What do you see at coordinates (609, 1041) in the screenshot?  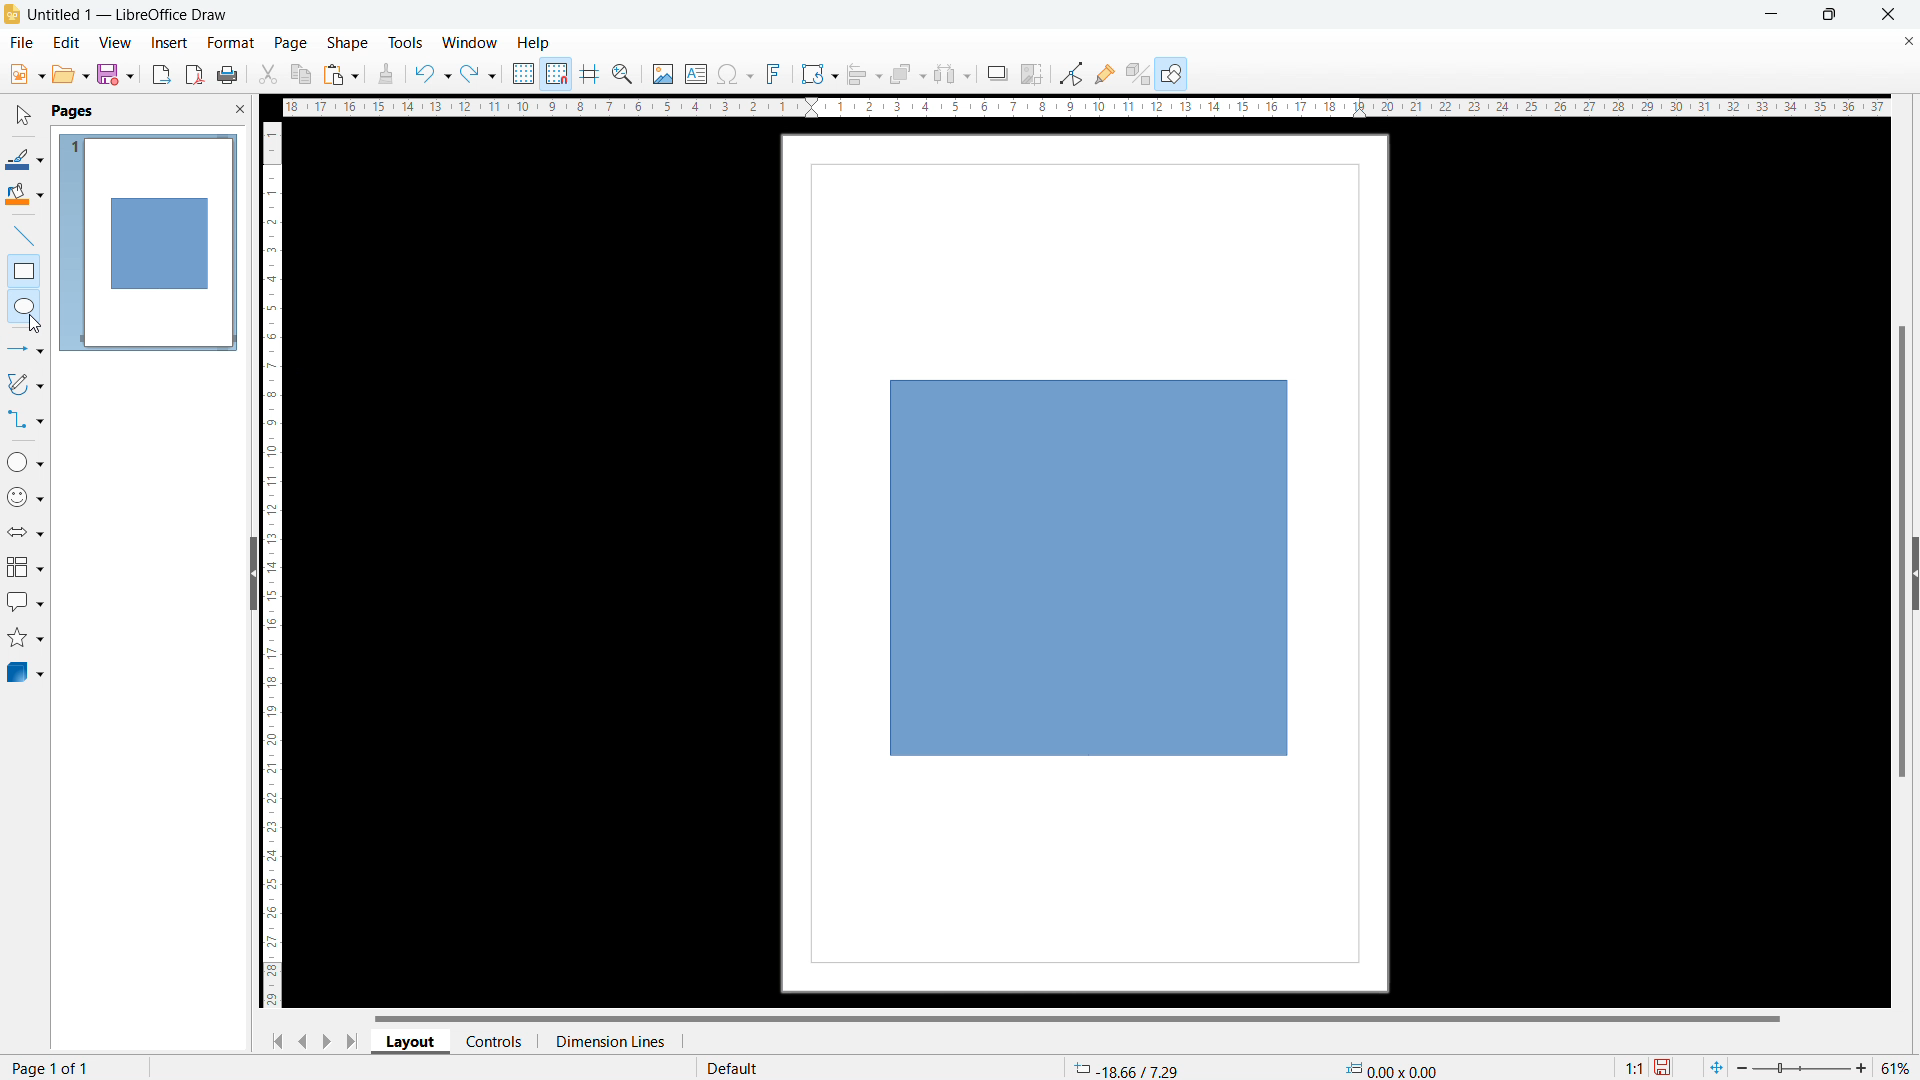 I see `dimension lines` at bounding box center [609, 1041].